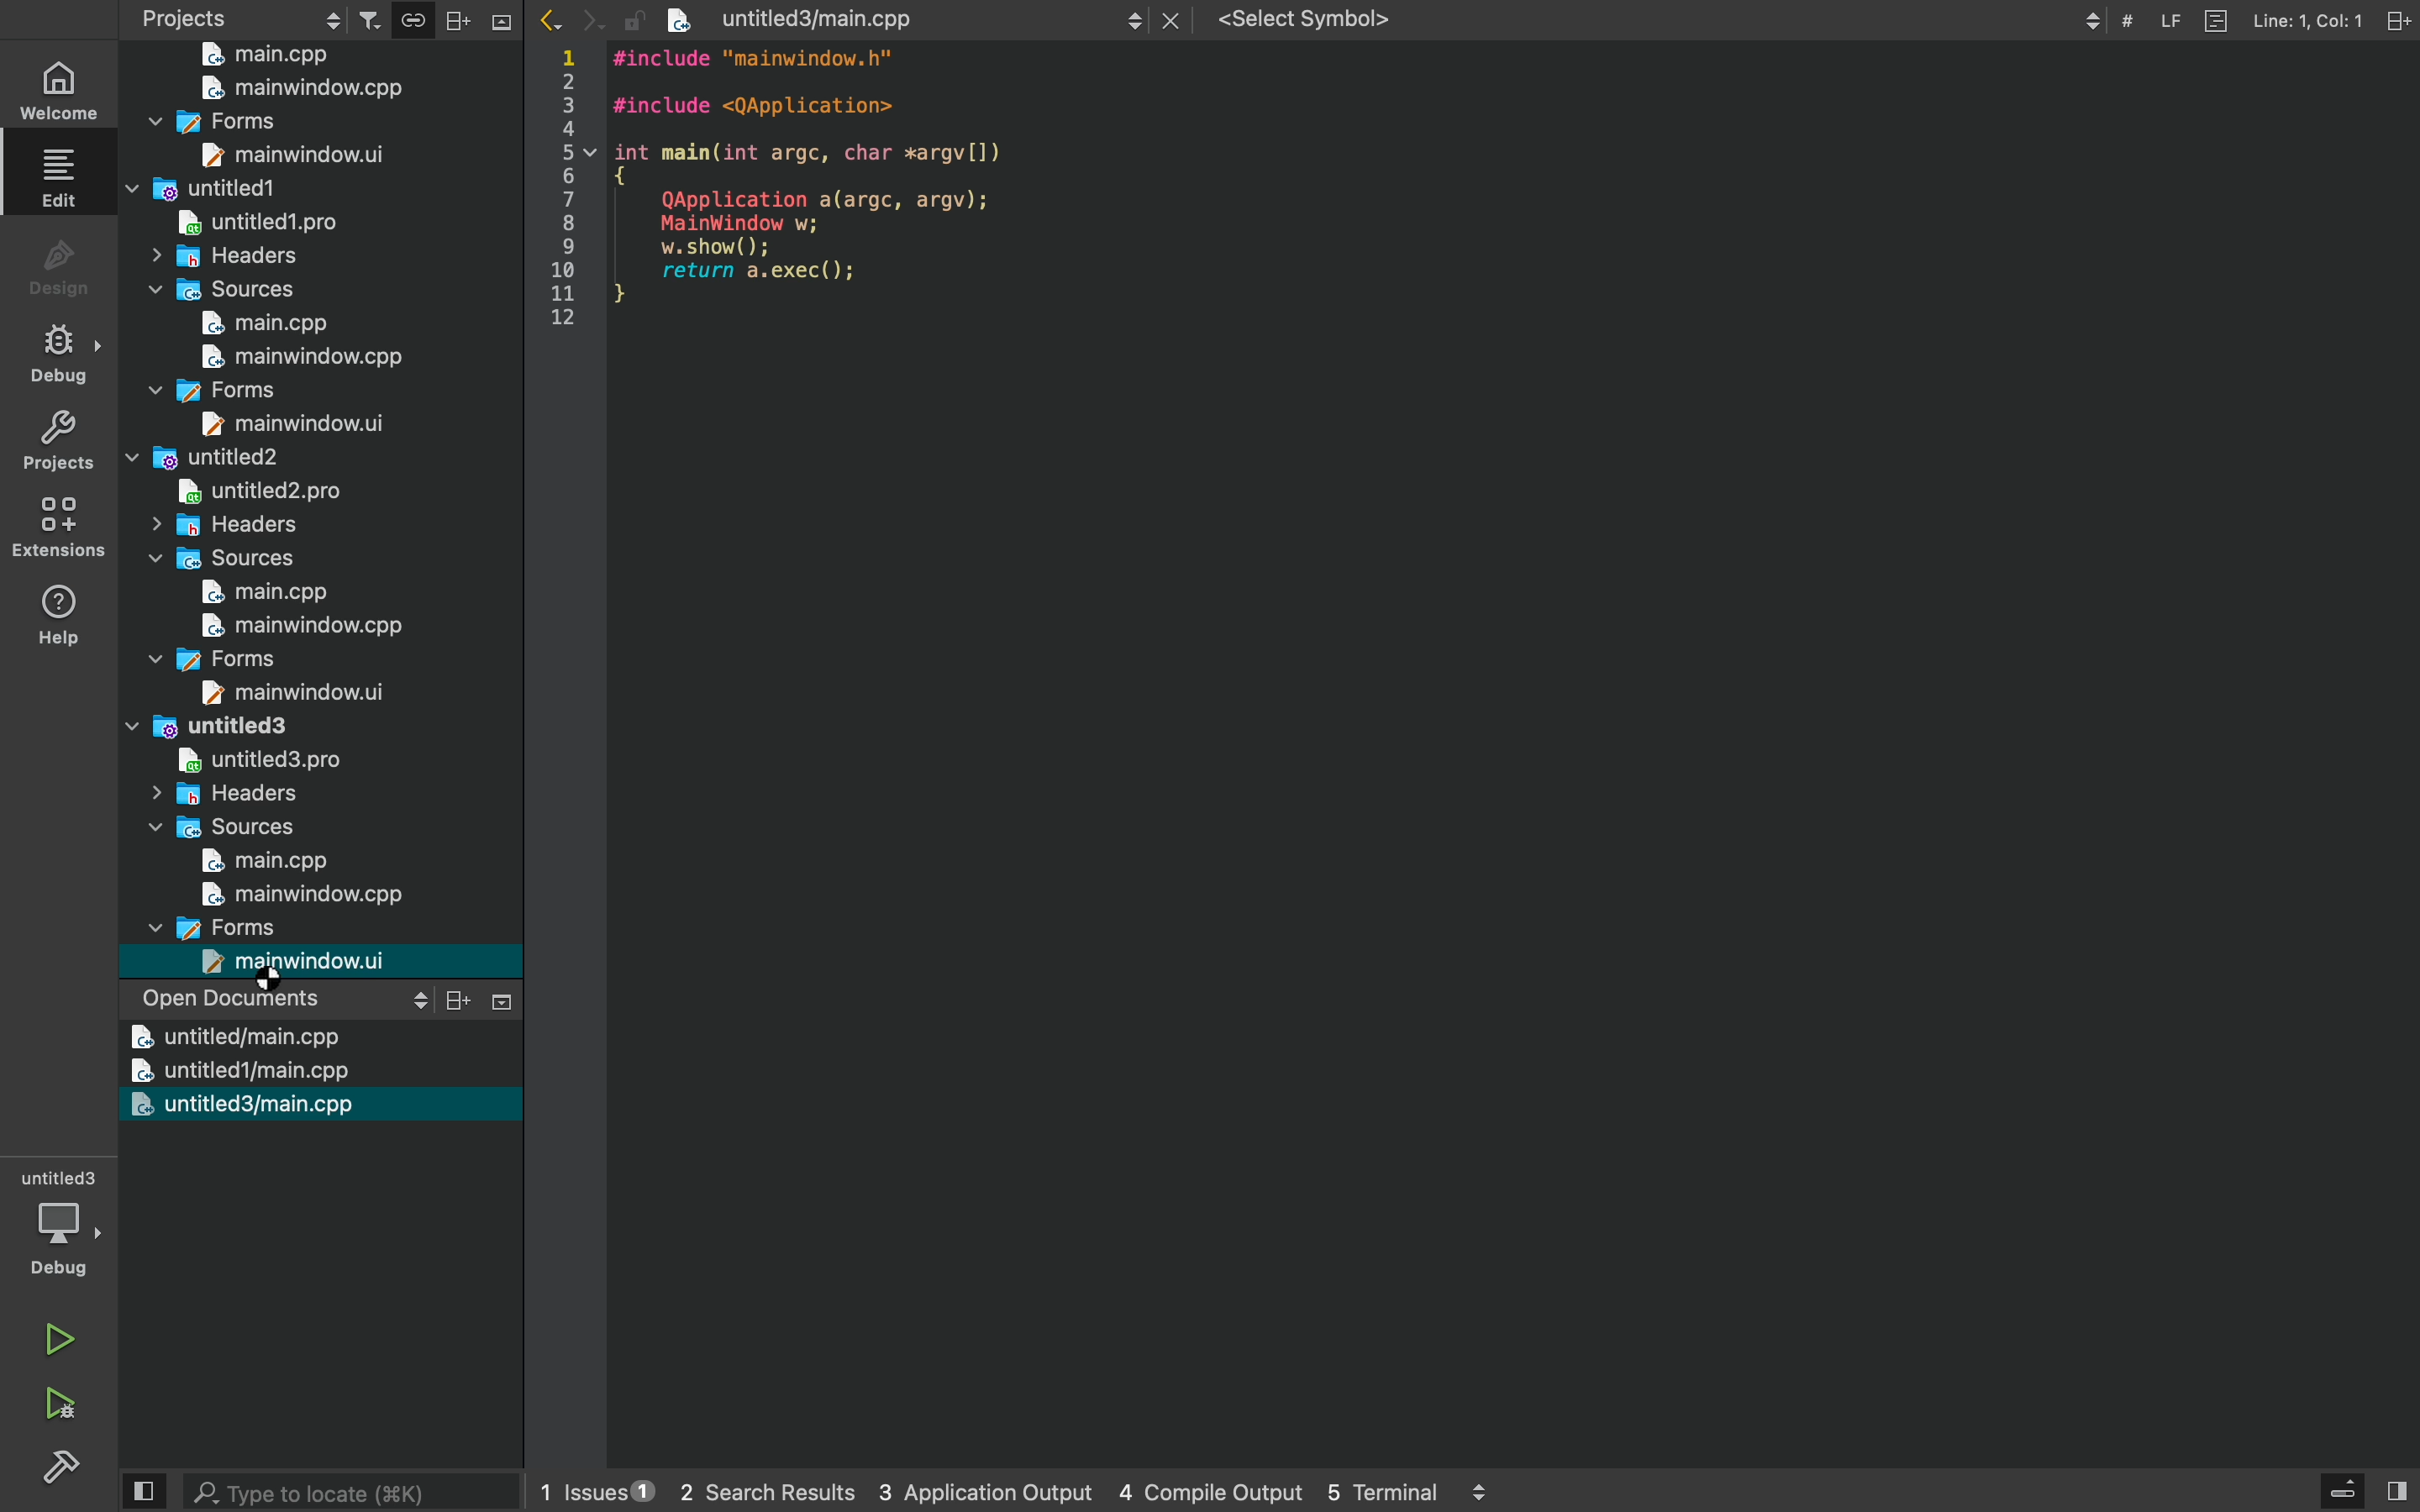  What do you see at coordinates (257, 189) in the screenshot?
I see `mainwindow` at bounding box center [257, 189].